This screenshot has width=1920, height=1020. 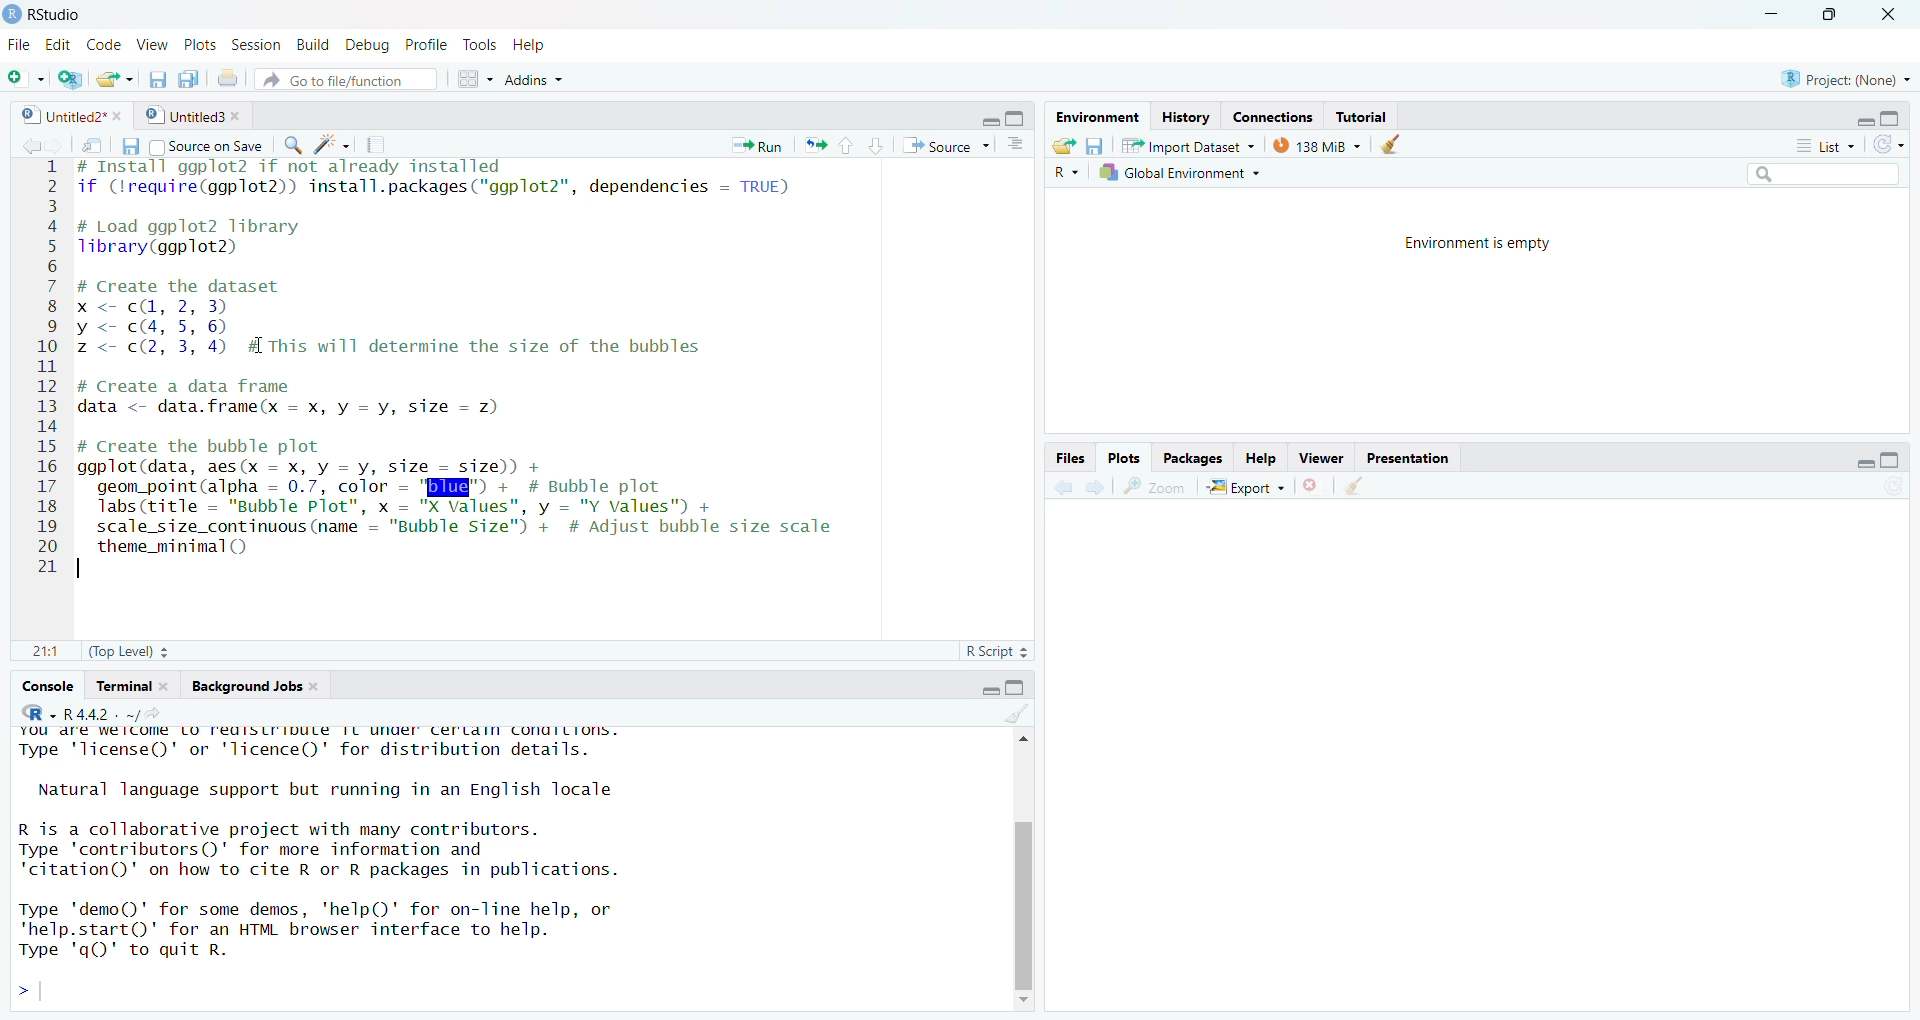 I want to click on —, so click(x=1325, y=456).